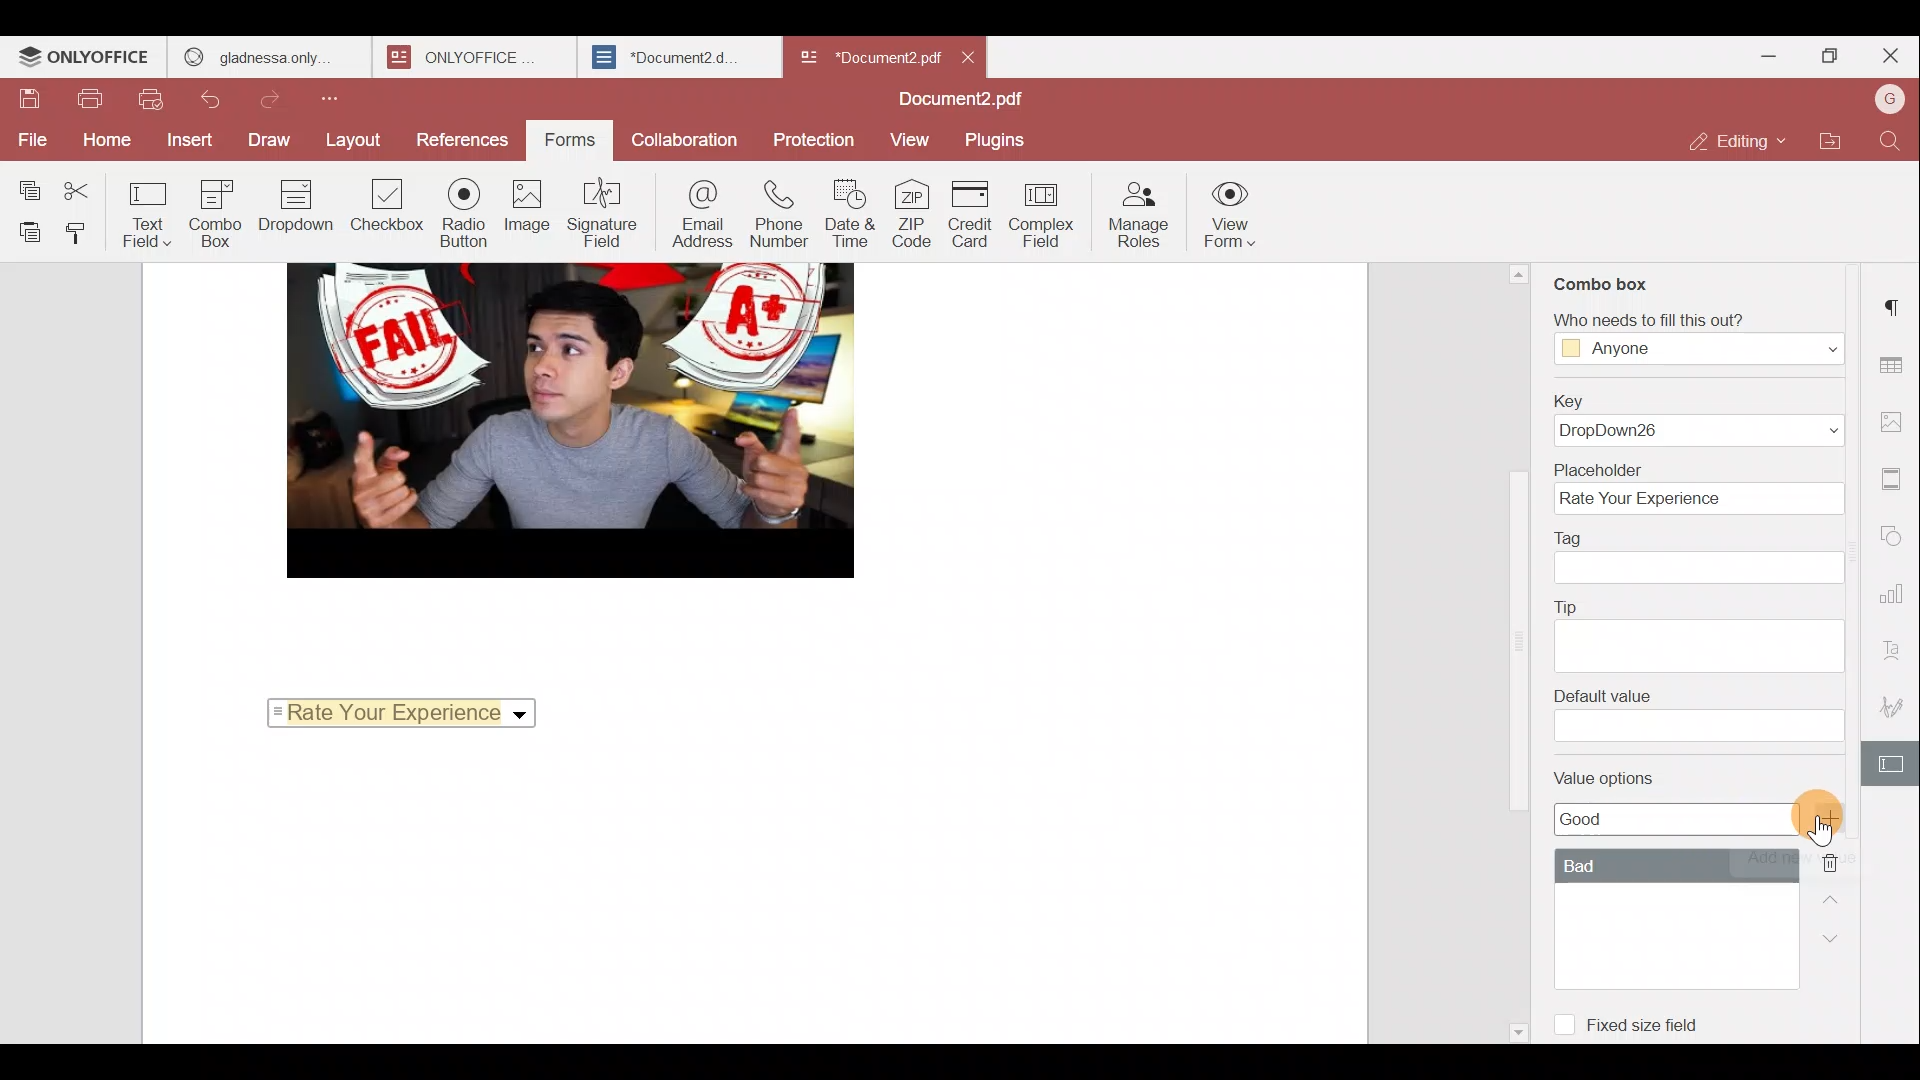  Describe the element at coordinates (563, 141) in the screenshot. I see `Forms` at that location.